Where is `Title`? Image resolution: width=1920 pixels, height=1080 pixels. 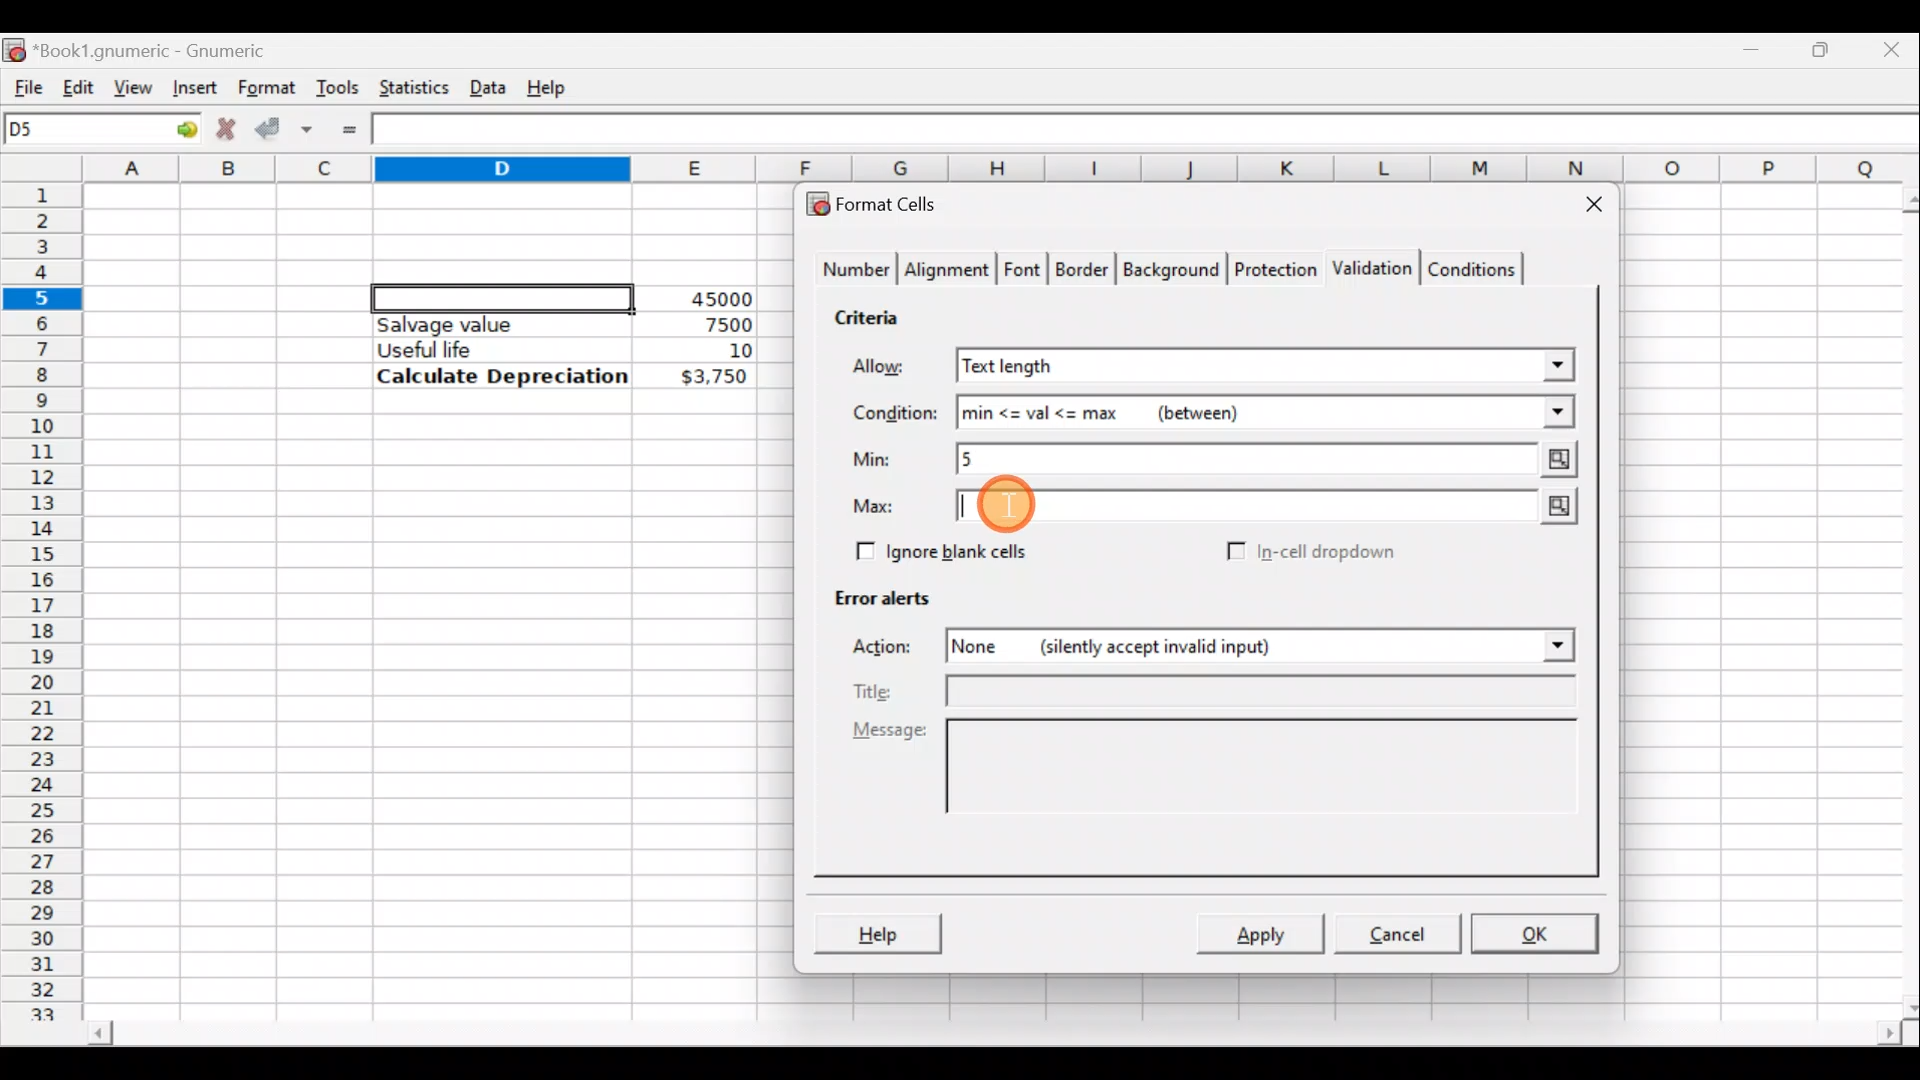 Title is located at coordinates (1217, 693).